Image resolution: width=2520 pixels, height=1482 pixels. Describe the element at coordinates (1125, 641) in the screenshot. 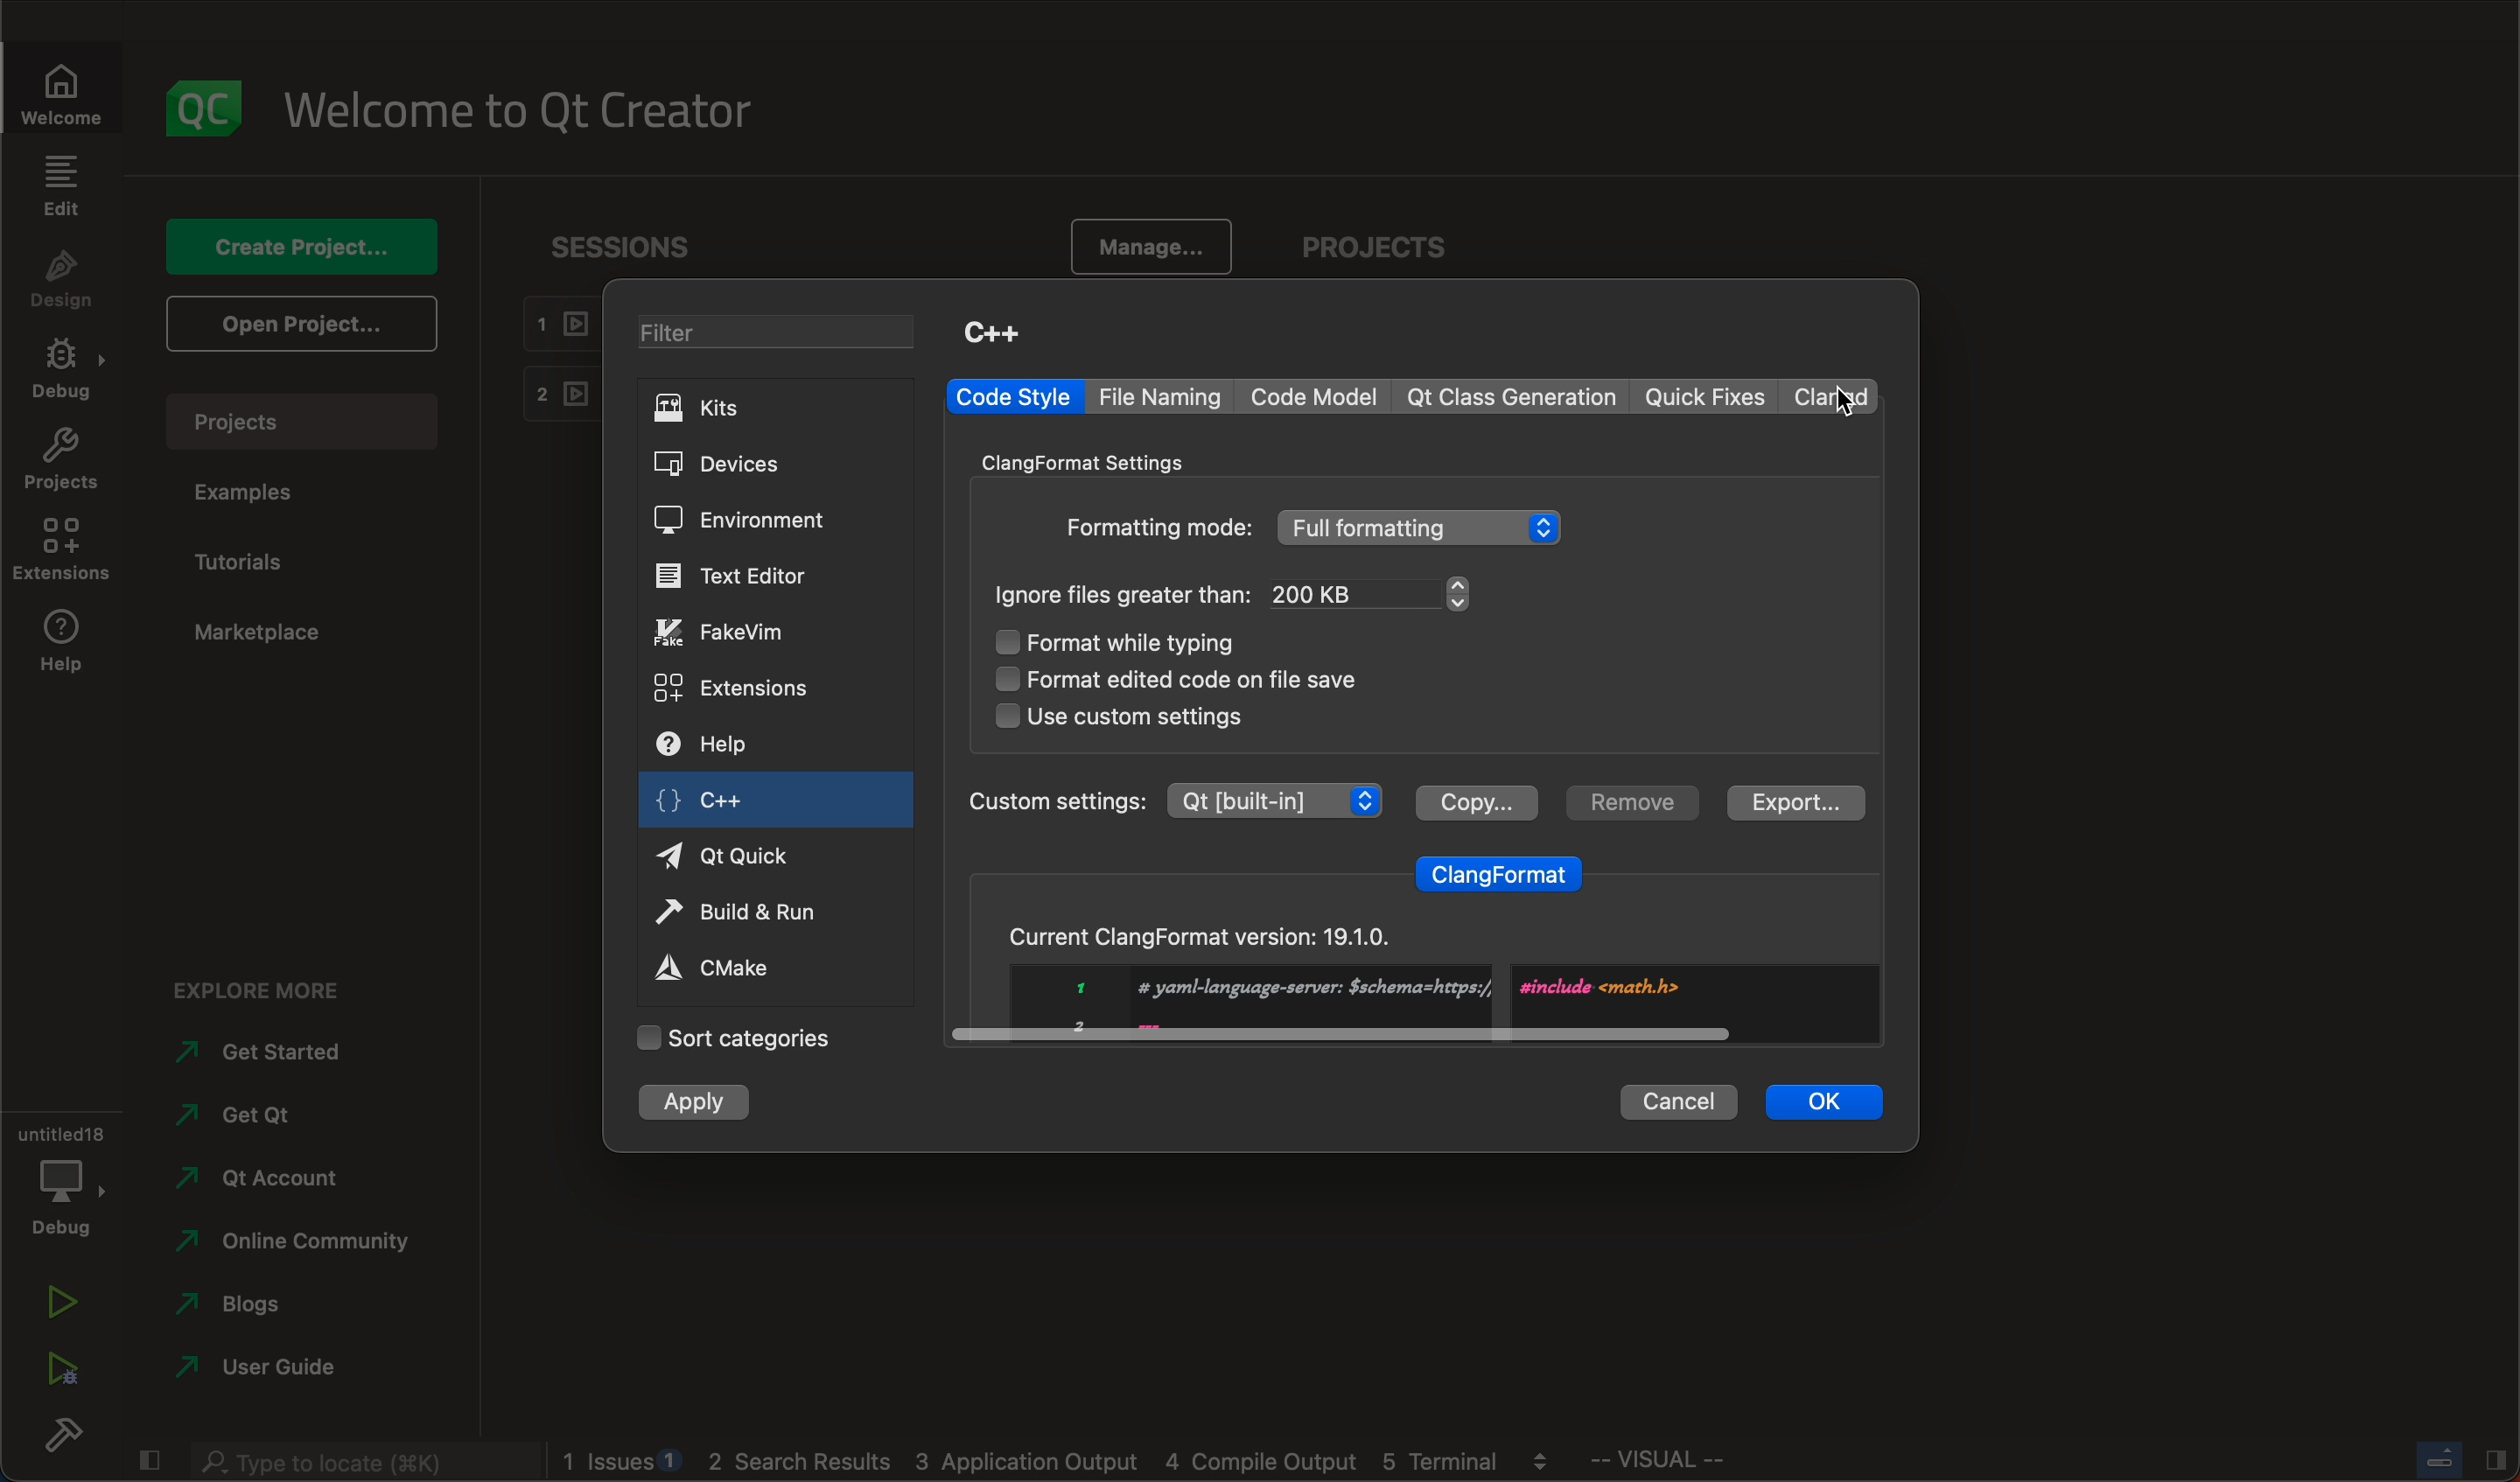

I see `format while typing` at that location.